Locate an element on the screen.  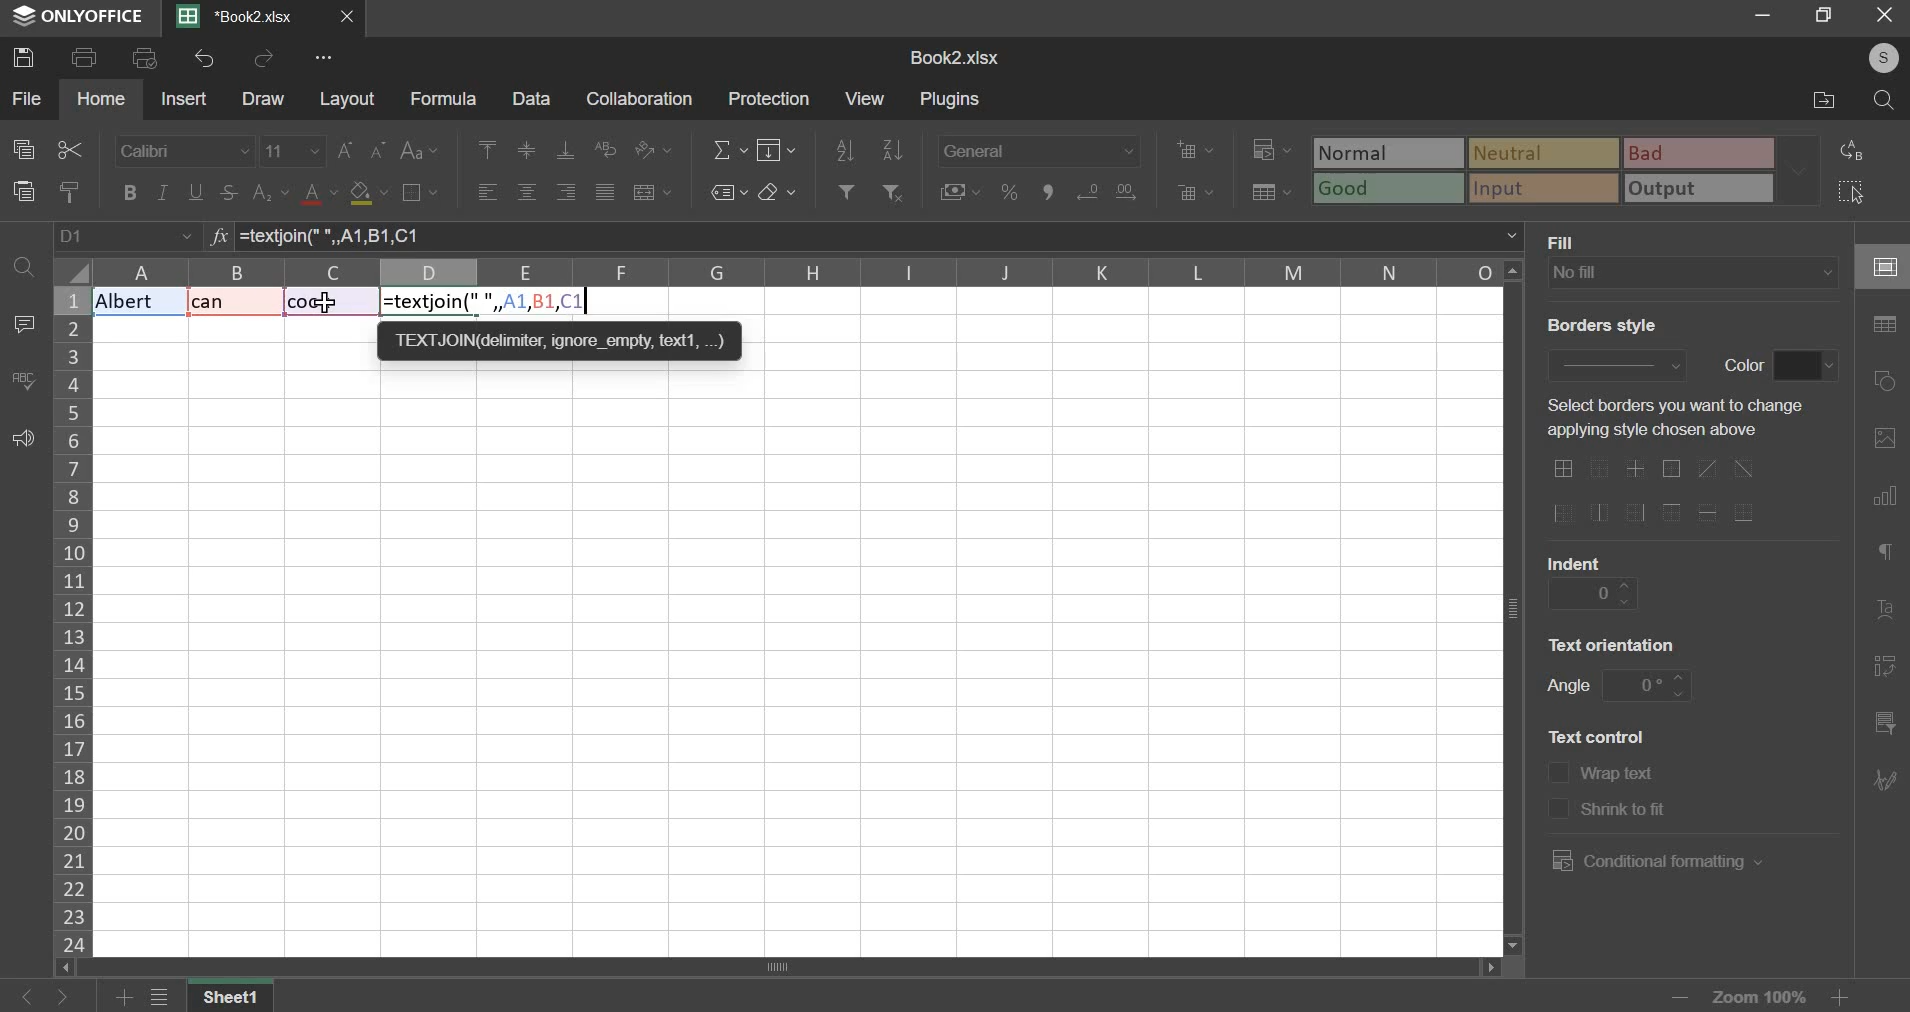
wrap text is located at coordinates (608, 147).